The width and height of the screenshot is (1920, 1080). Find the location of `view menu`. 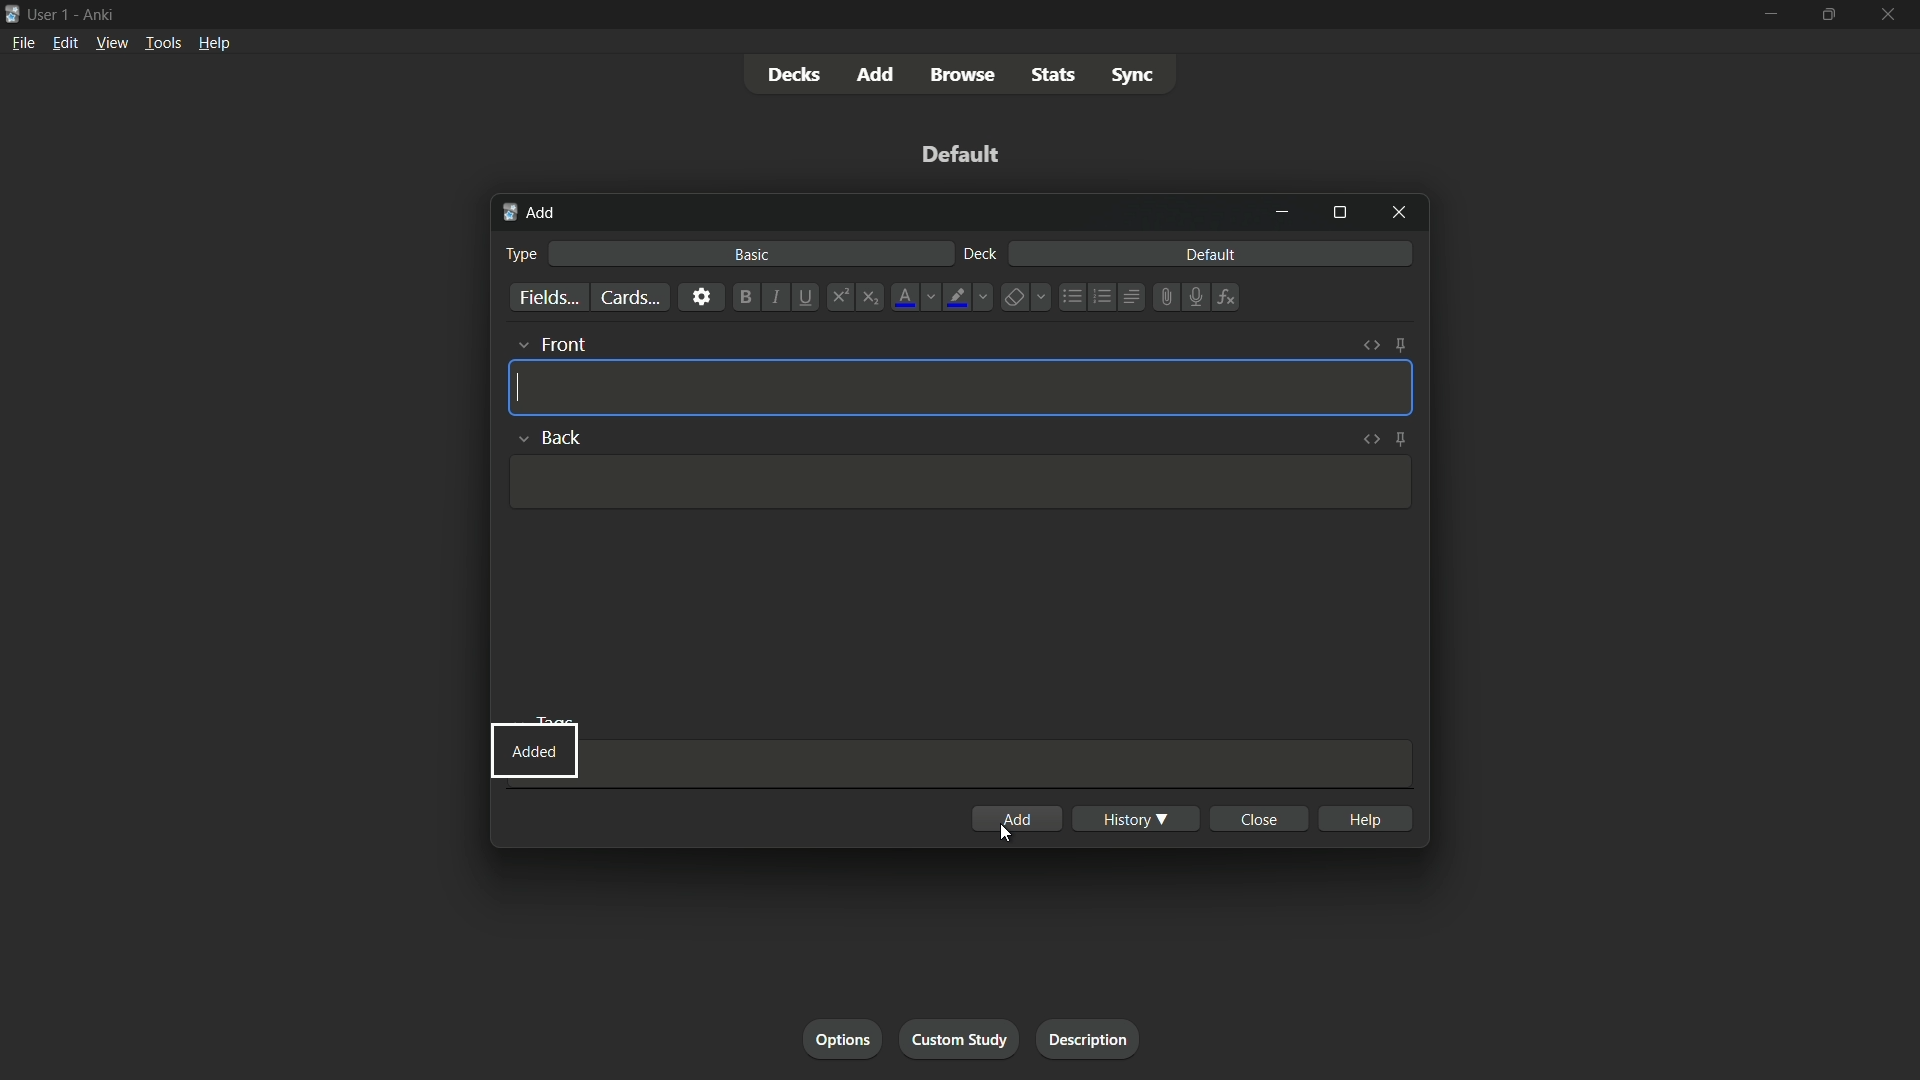

view menu is located at coordinates (112, 43).